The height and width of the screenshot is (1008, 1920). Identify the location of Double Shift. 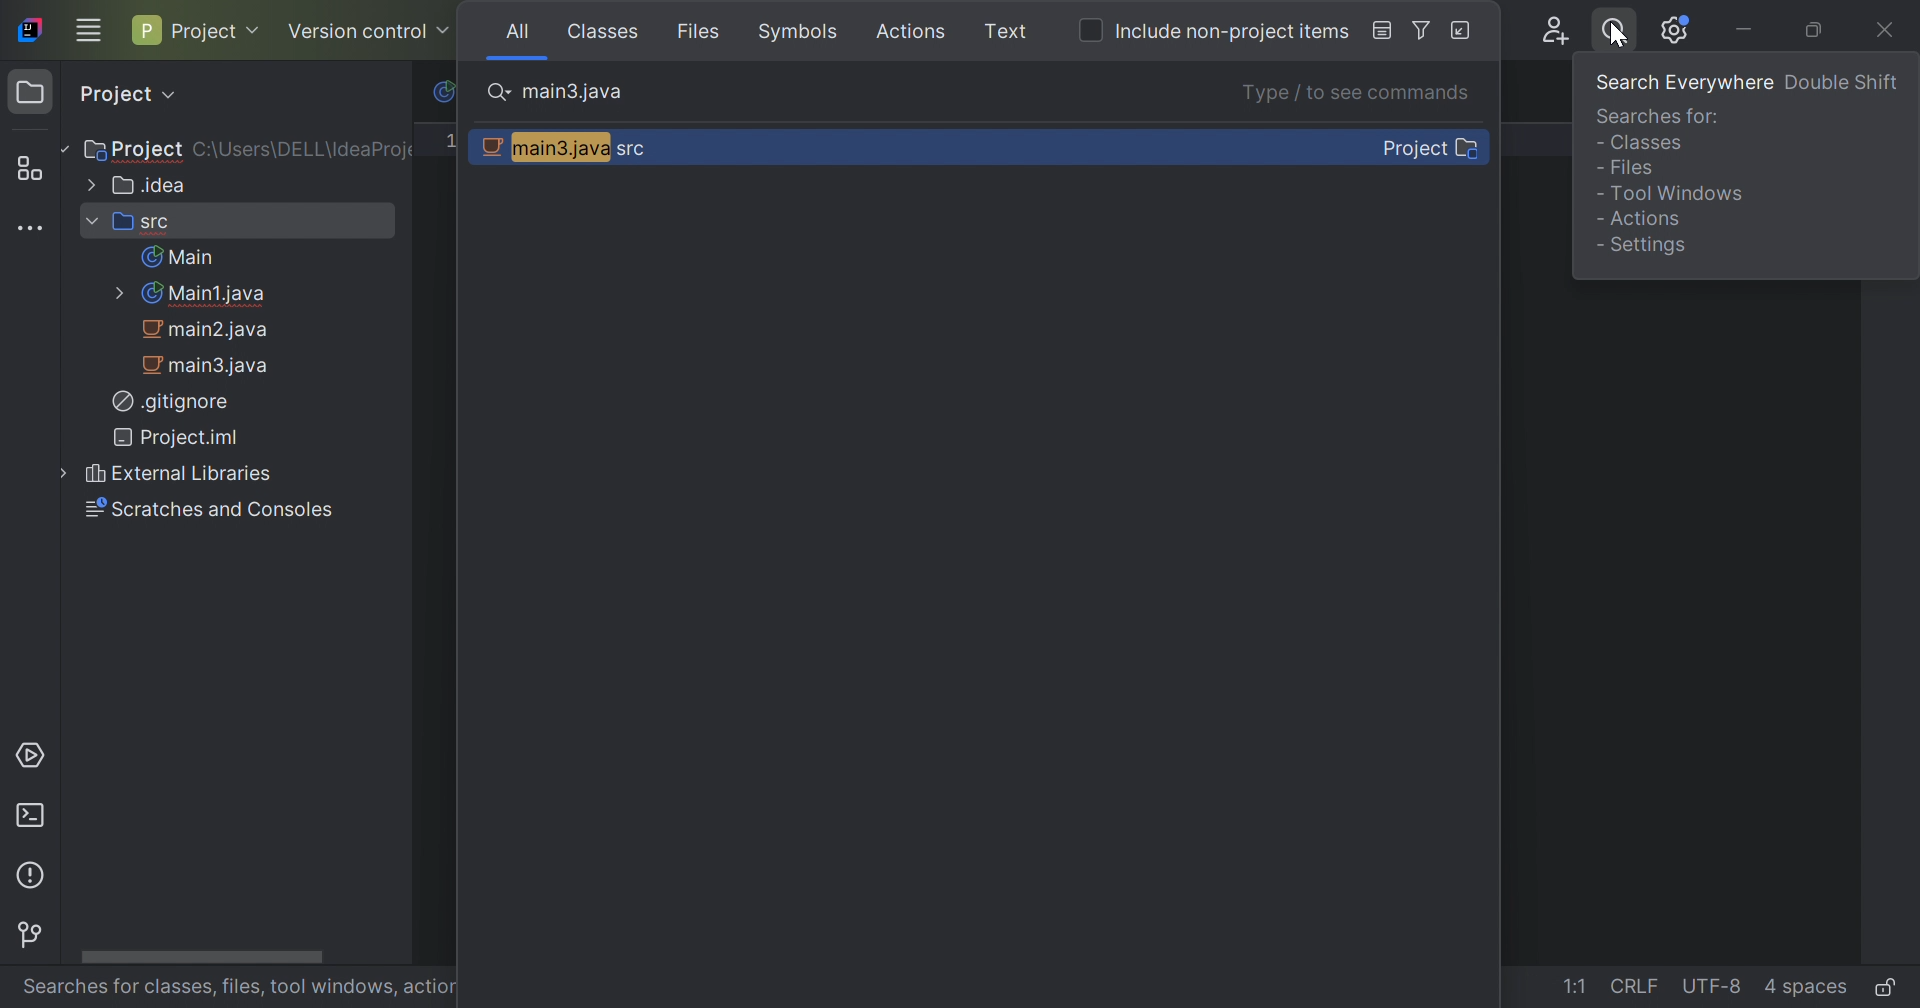
(1842, 83).